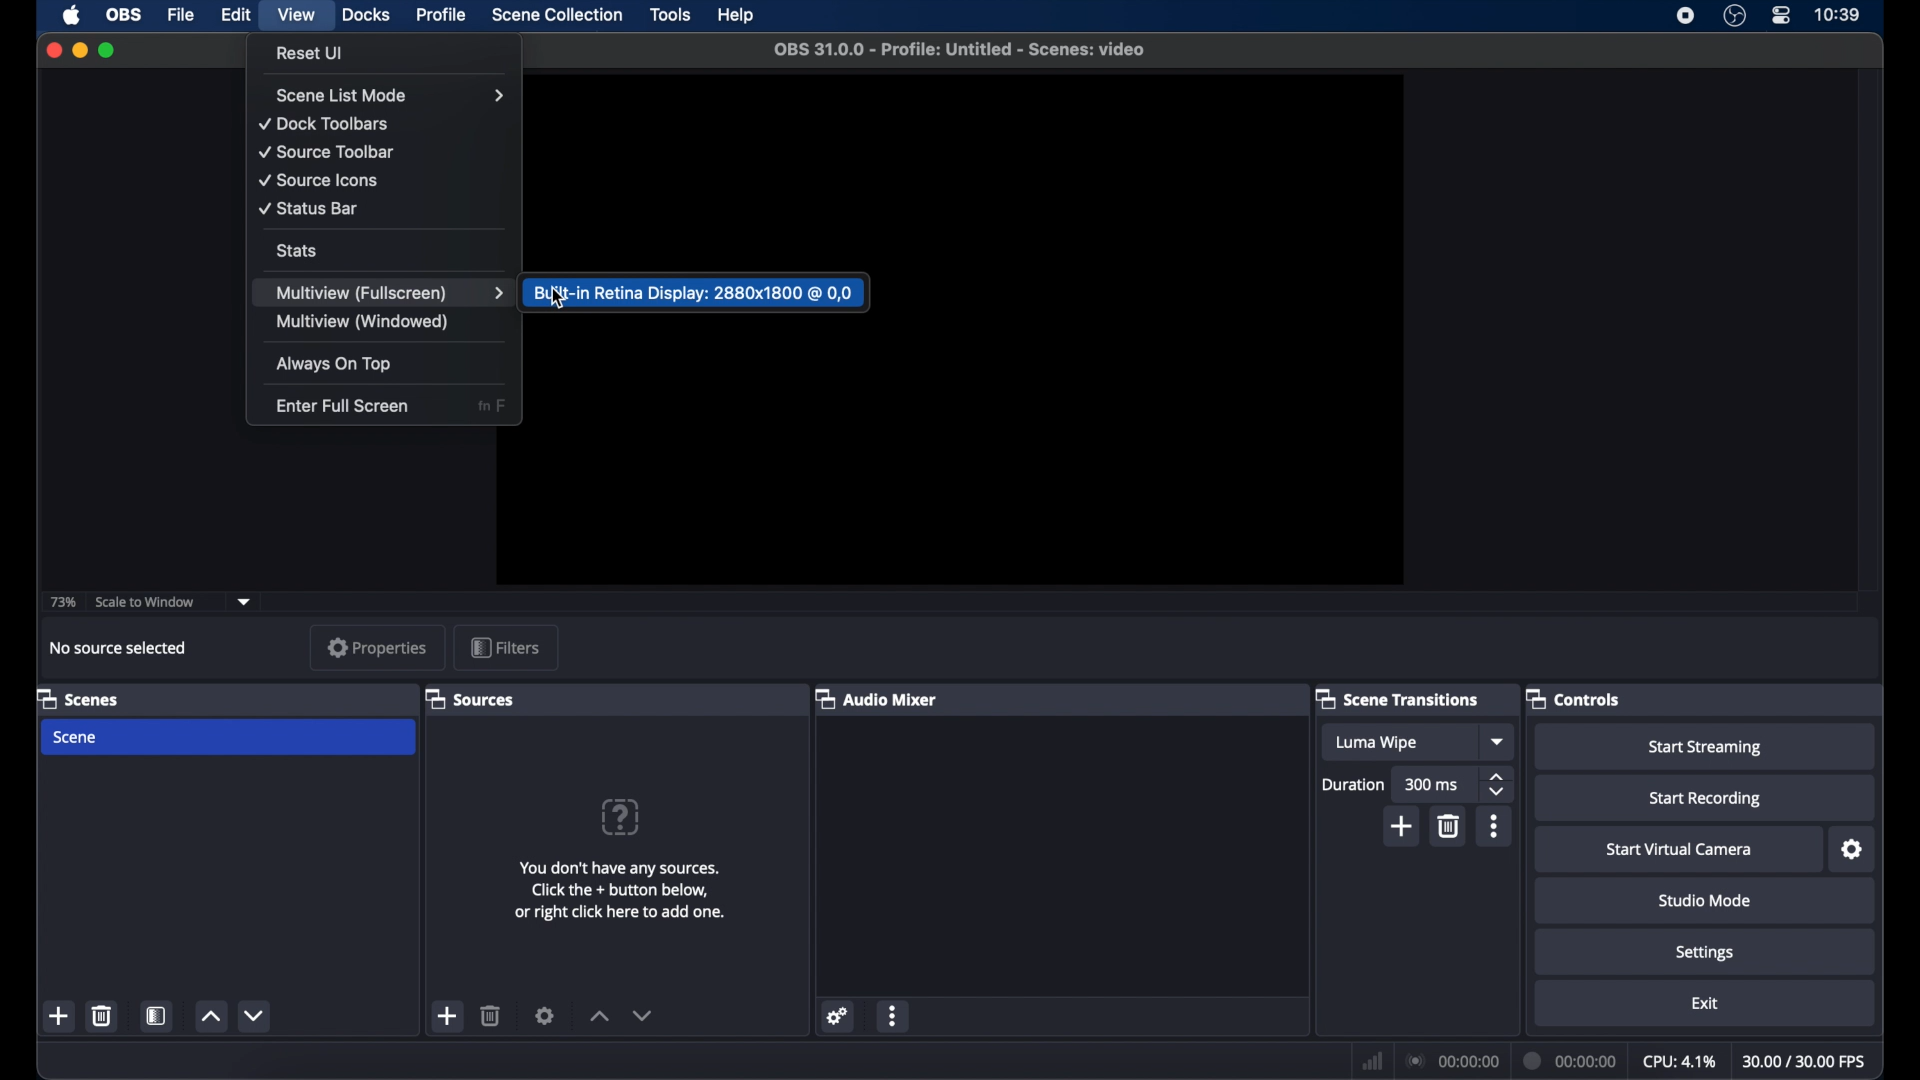 Image resolution: width=1920 pixels, height=1080 pixels. I want to click on always on top, so click(334, 364).